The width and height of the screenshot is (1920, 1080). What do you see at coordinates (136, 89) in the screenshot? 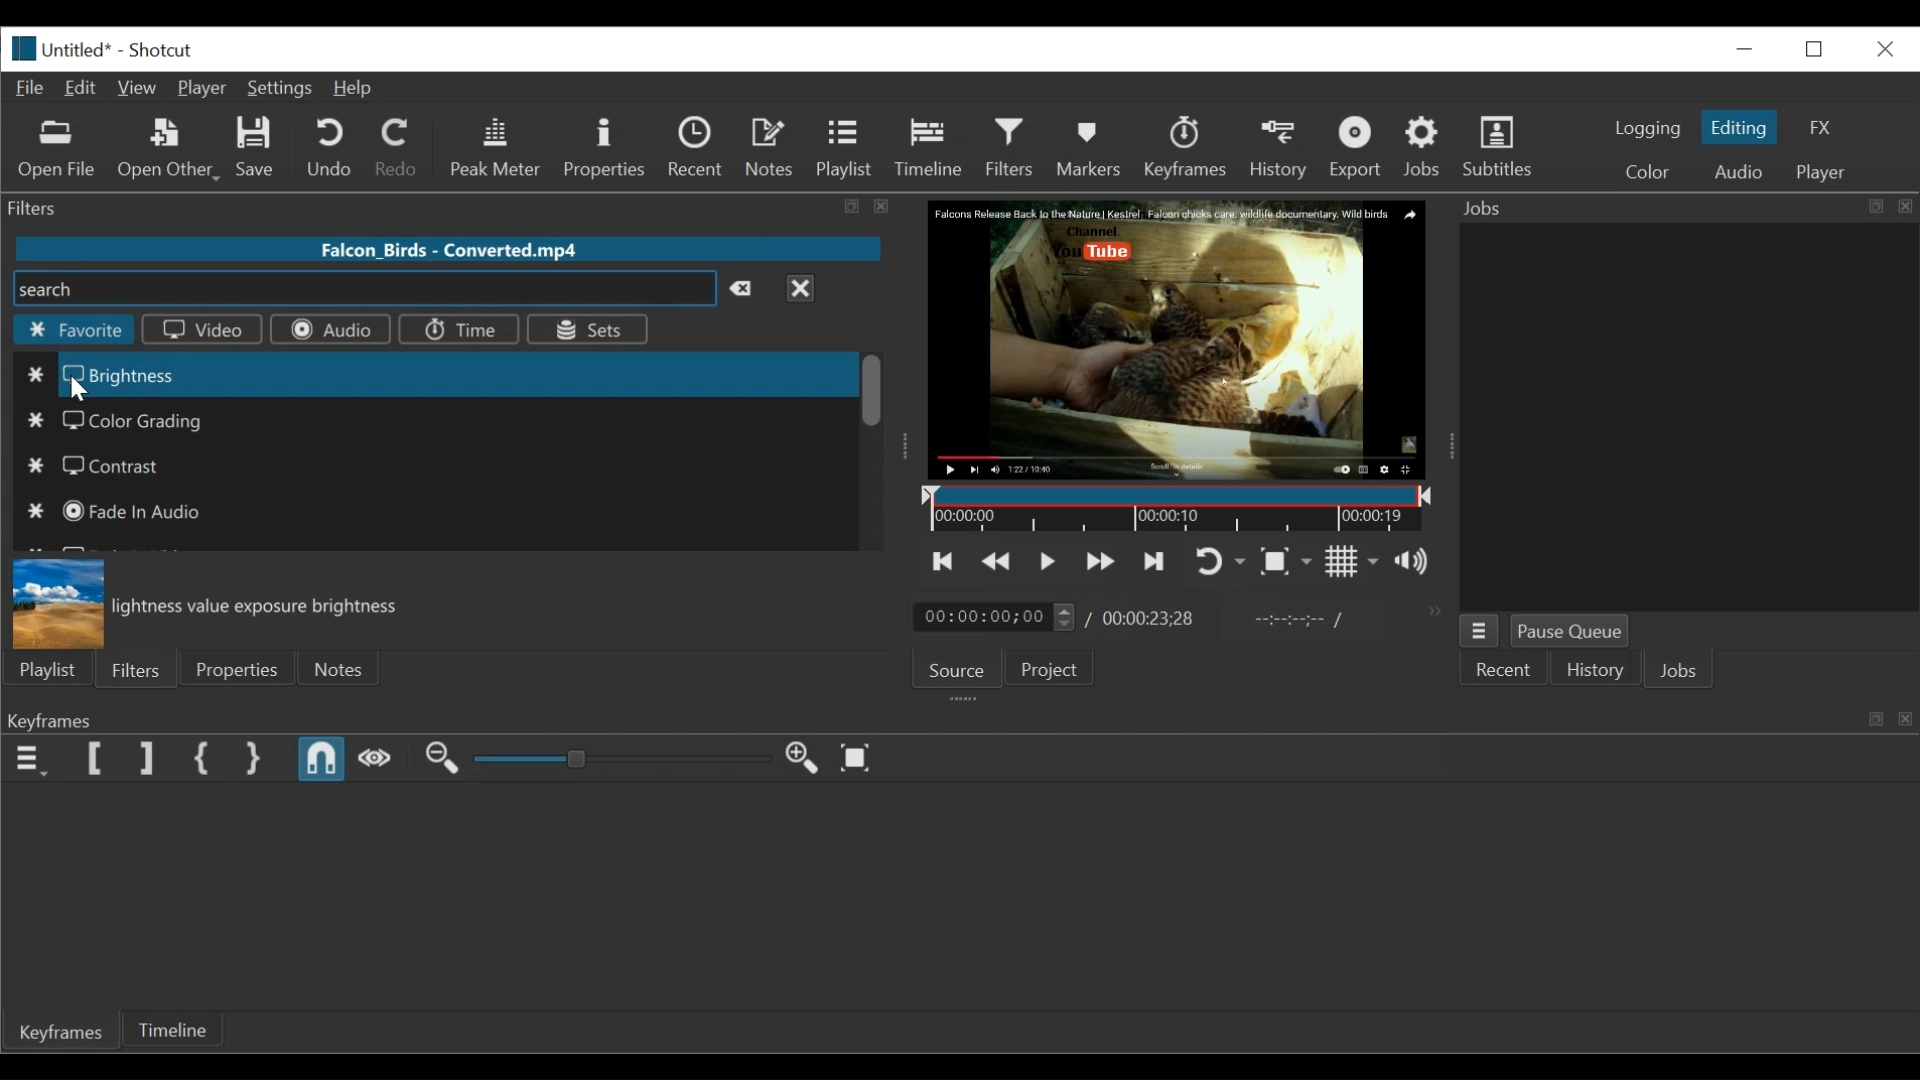
I see `View` at bounding box center [136, 89].